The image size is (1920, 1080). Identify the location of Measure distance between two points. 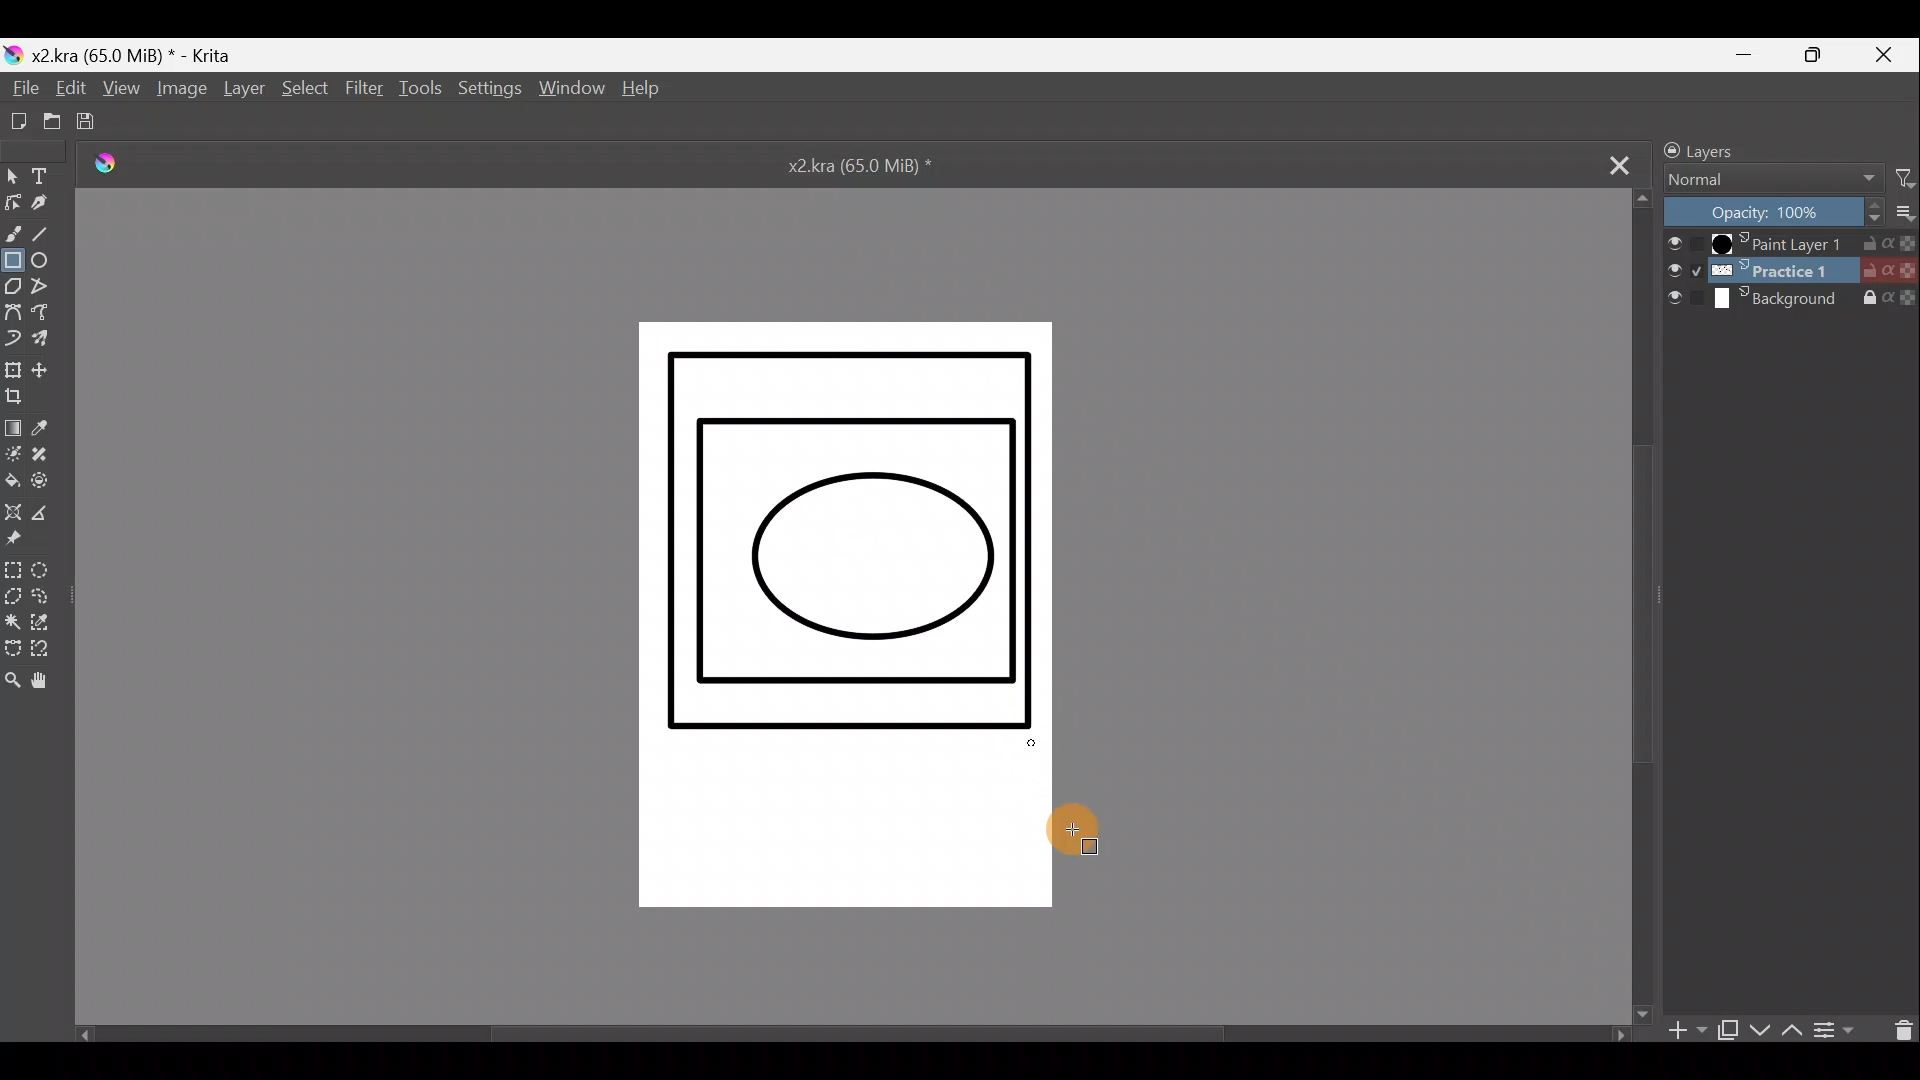
(43, 510).